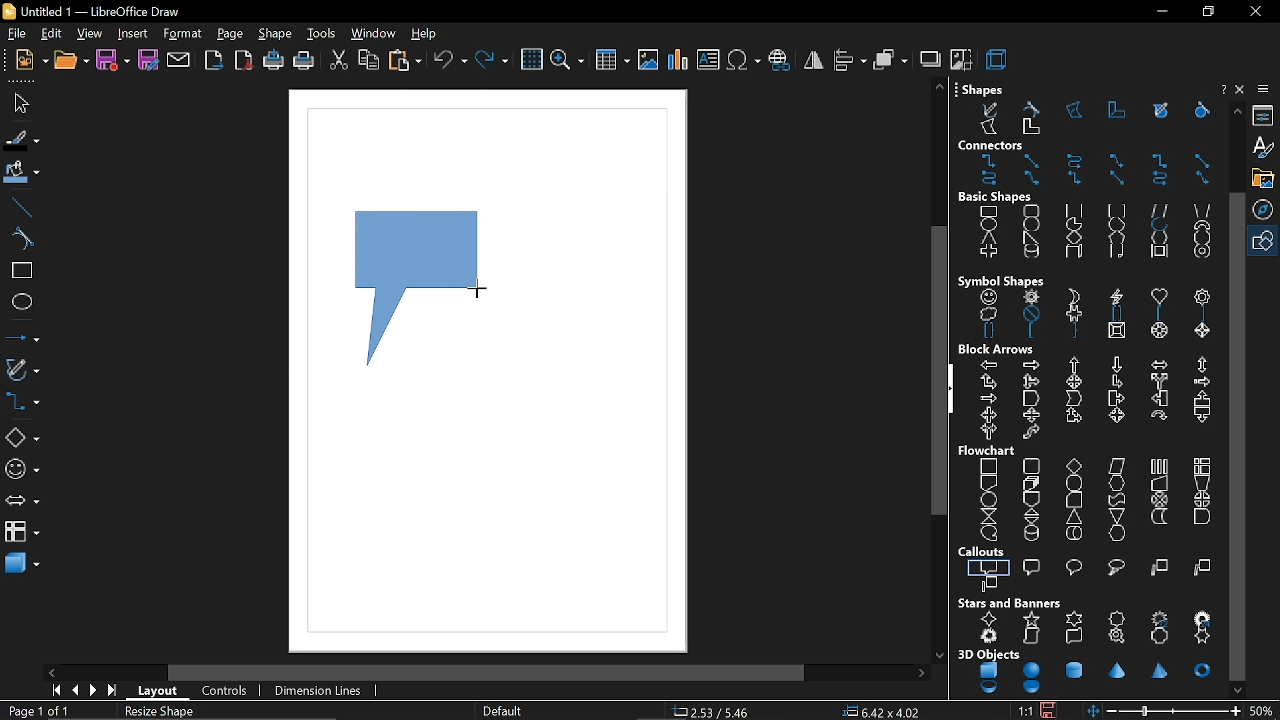 This screenshot has height=720, width=1280. Describe the element at coordinates (1162, 637) in the screenshot. I see `doorplate` at that location.